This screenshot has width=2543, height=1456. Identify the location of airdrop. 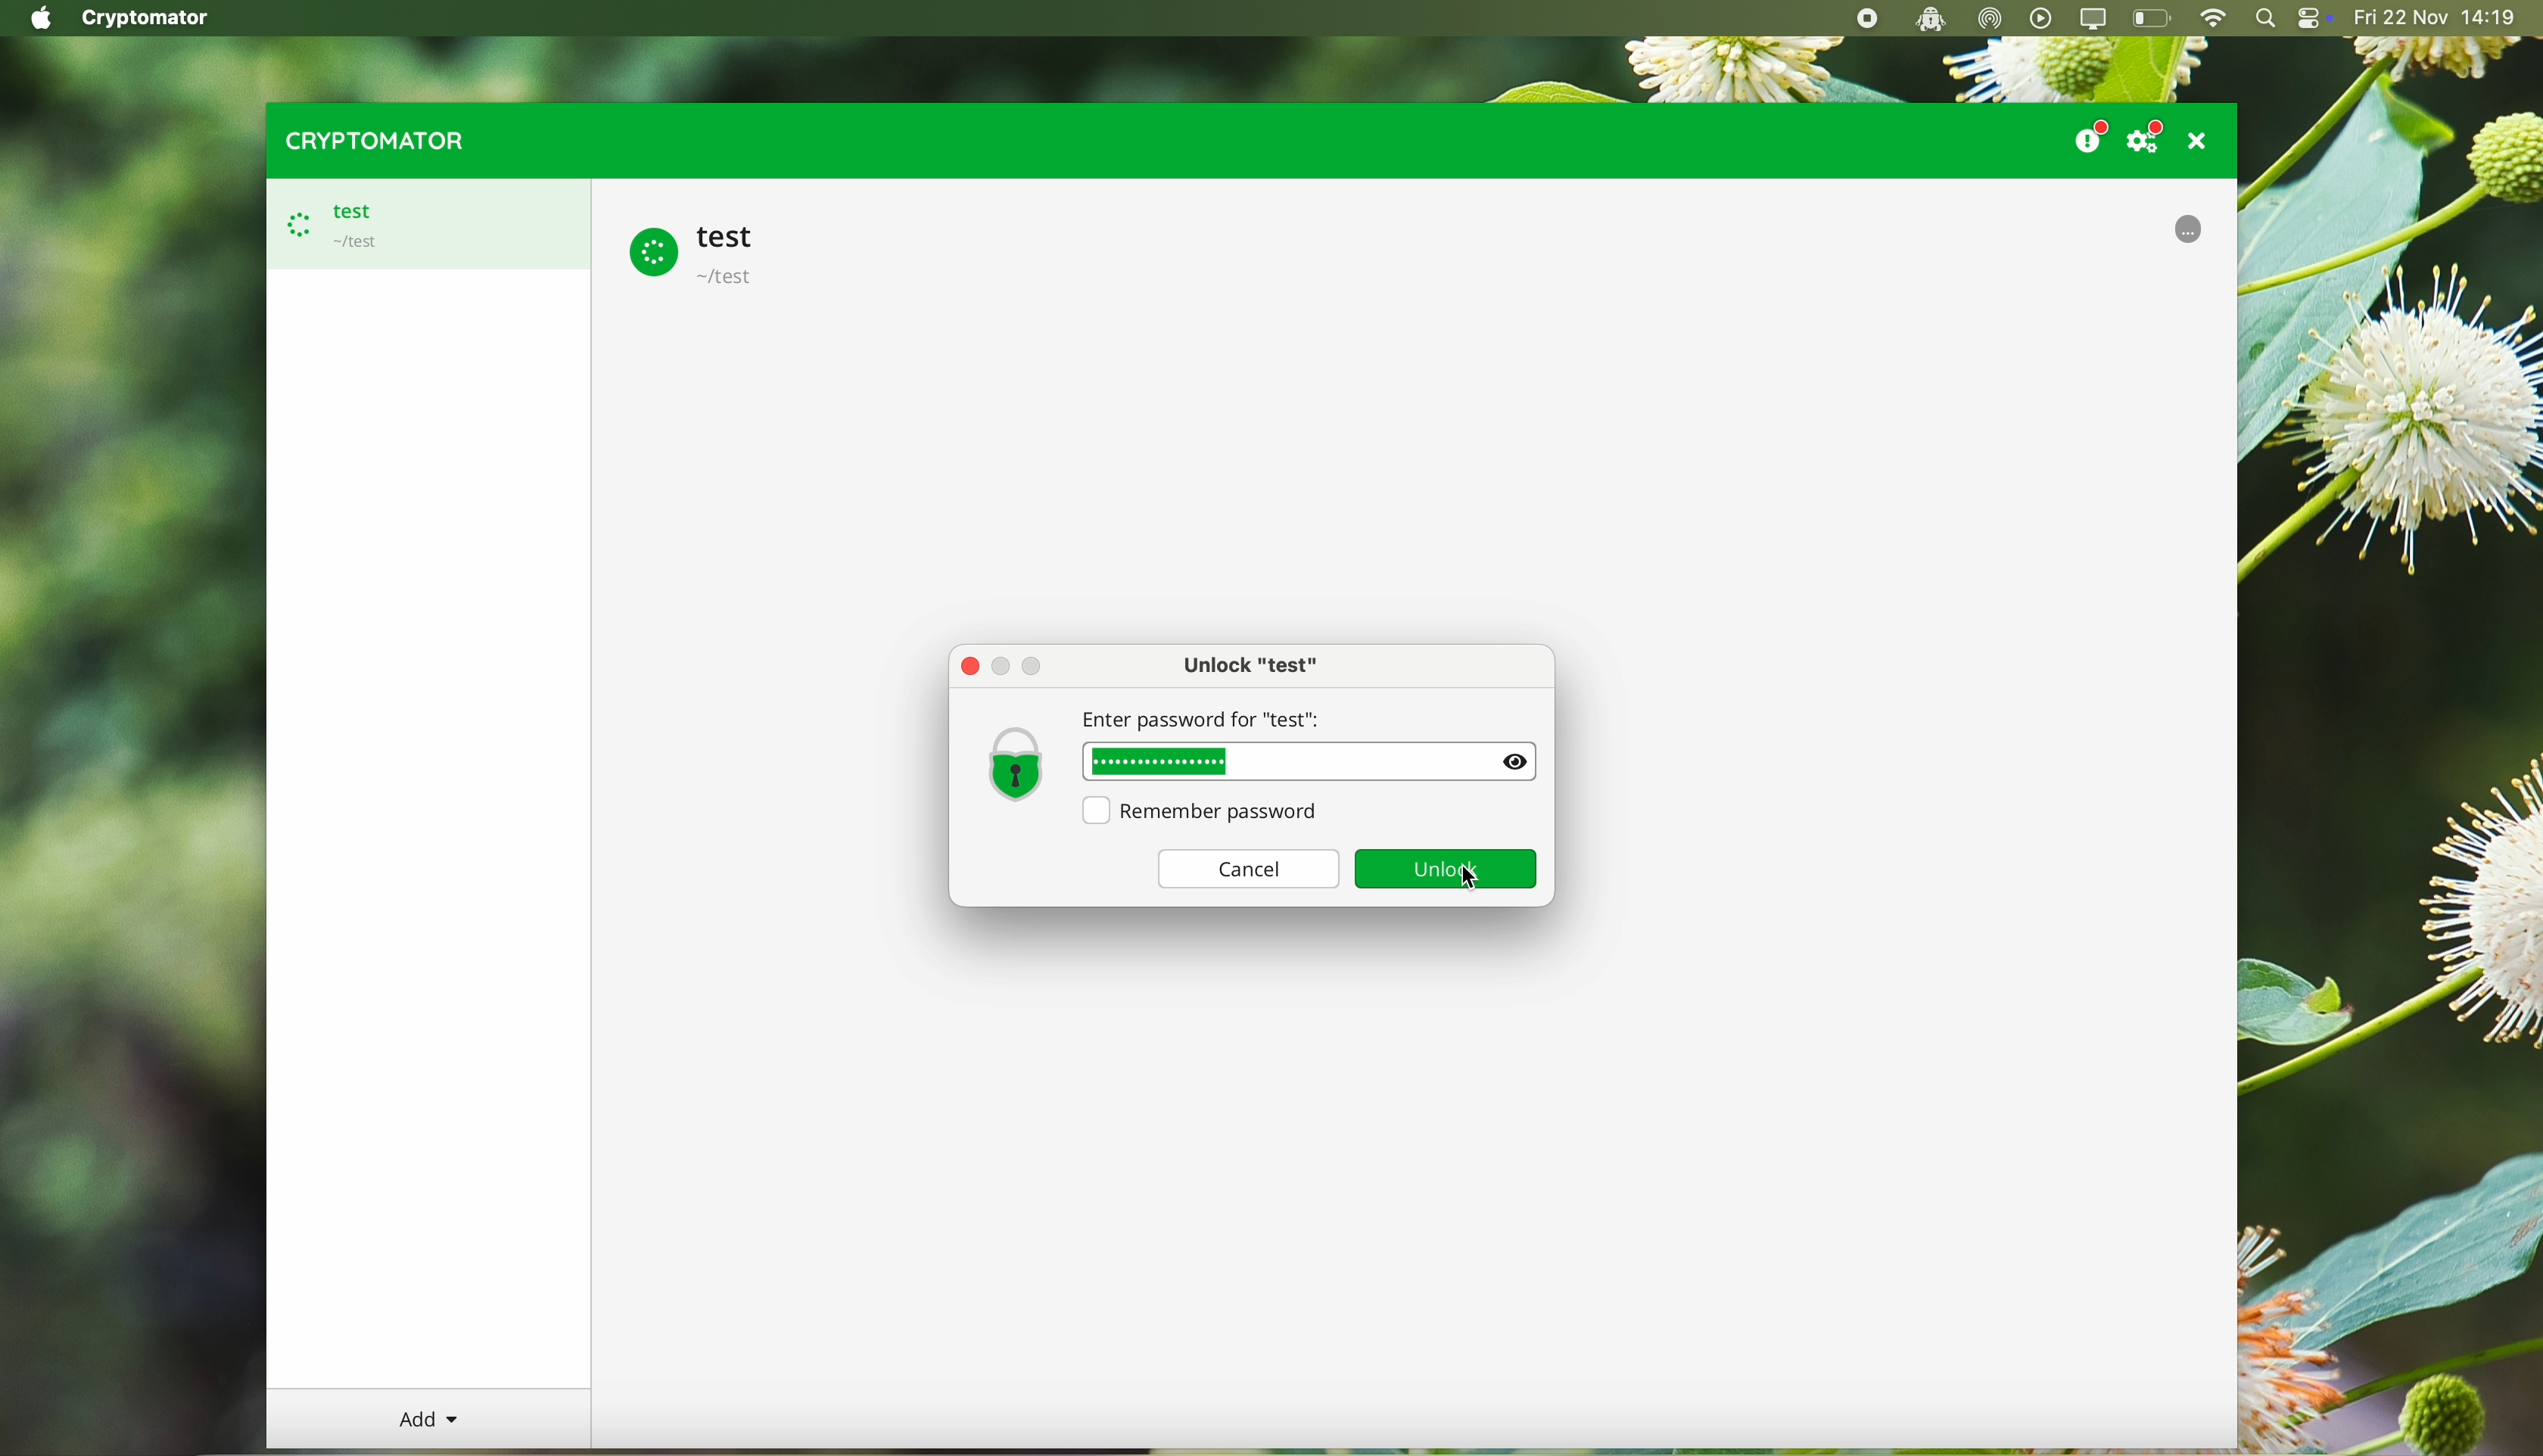
(1990, 20).